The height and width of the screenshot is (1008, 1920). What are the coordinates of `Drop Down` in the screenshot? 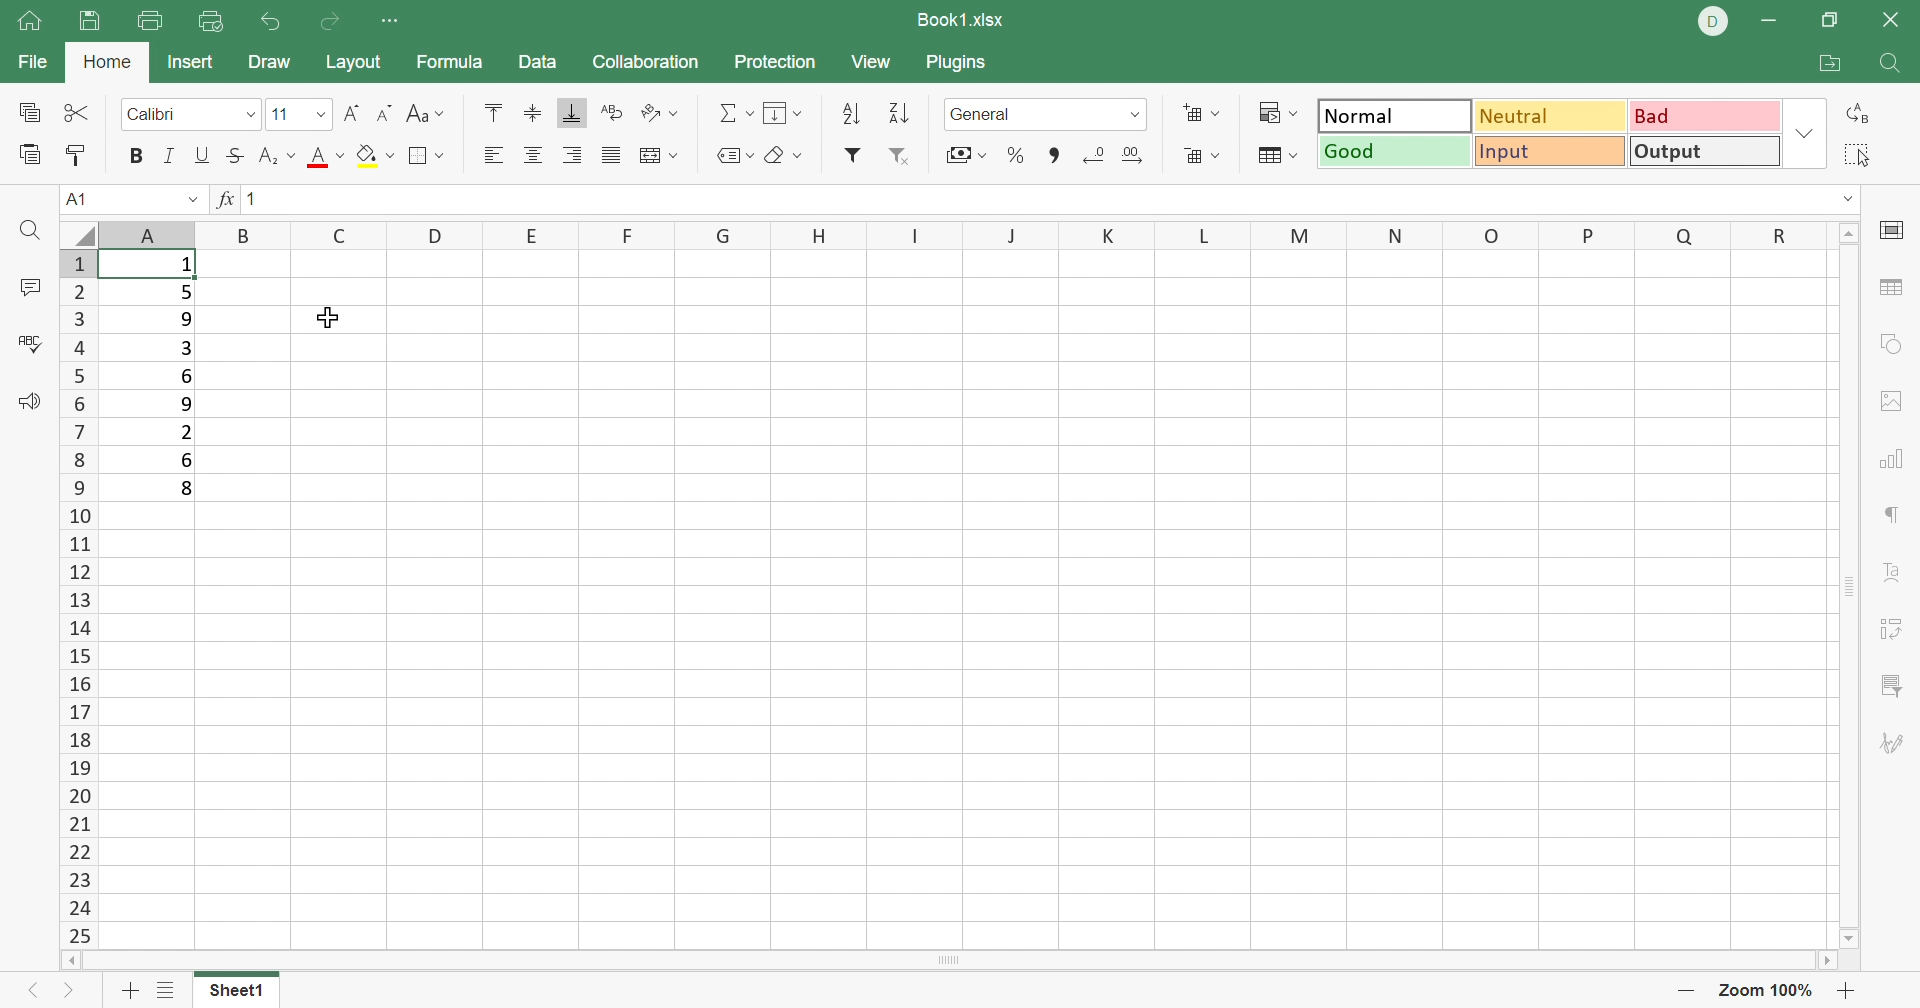 It's located at (1850, 204).